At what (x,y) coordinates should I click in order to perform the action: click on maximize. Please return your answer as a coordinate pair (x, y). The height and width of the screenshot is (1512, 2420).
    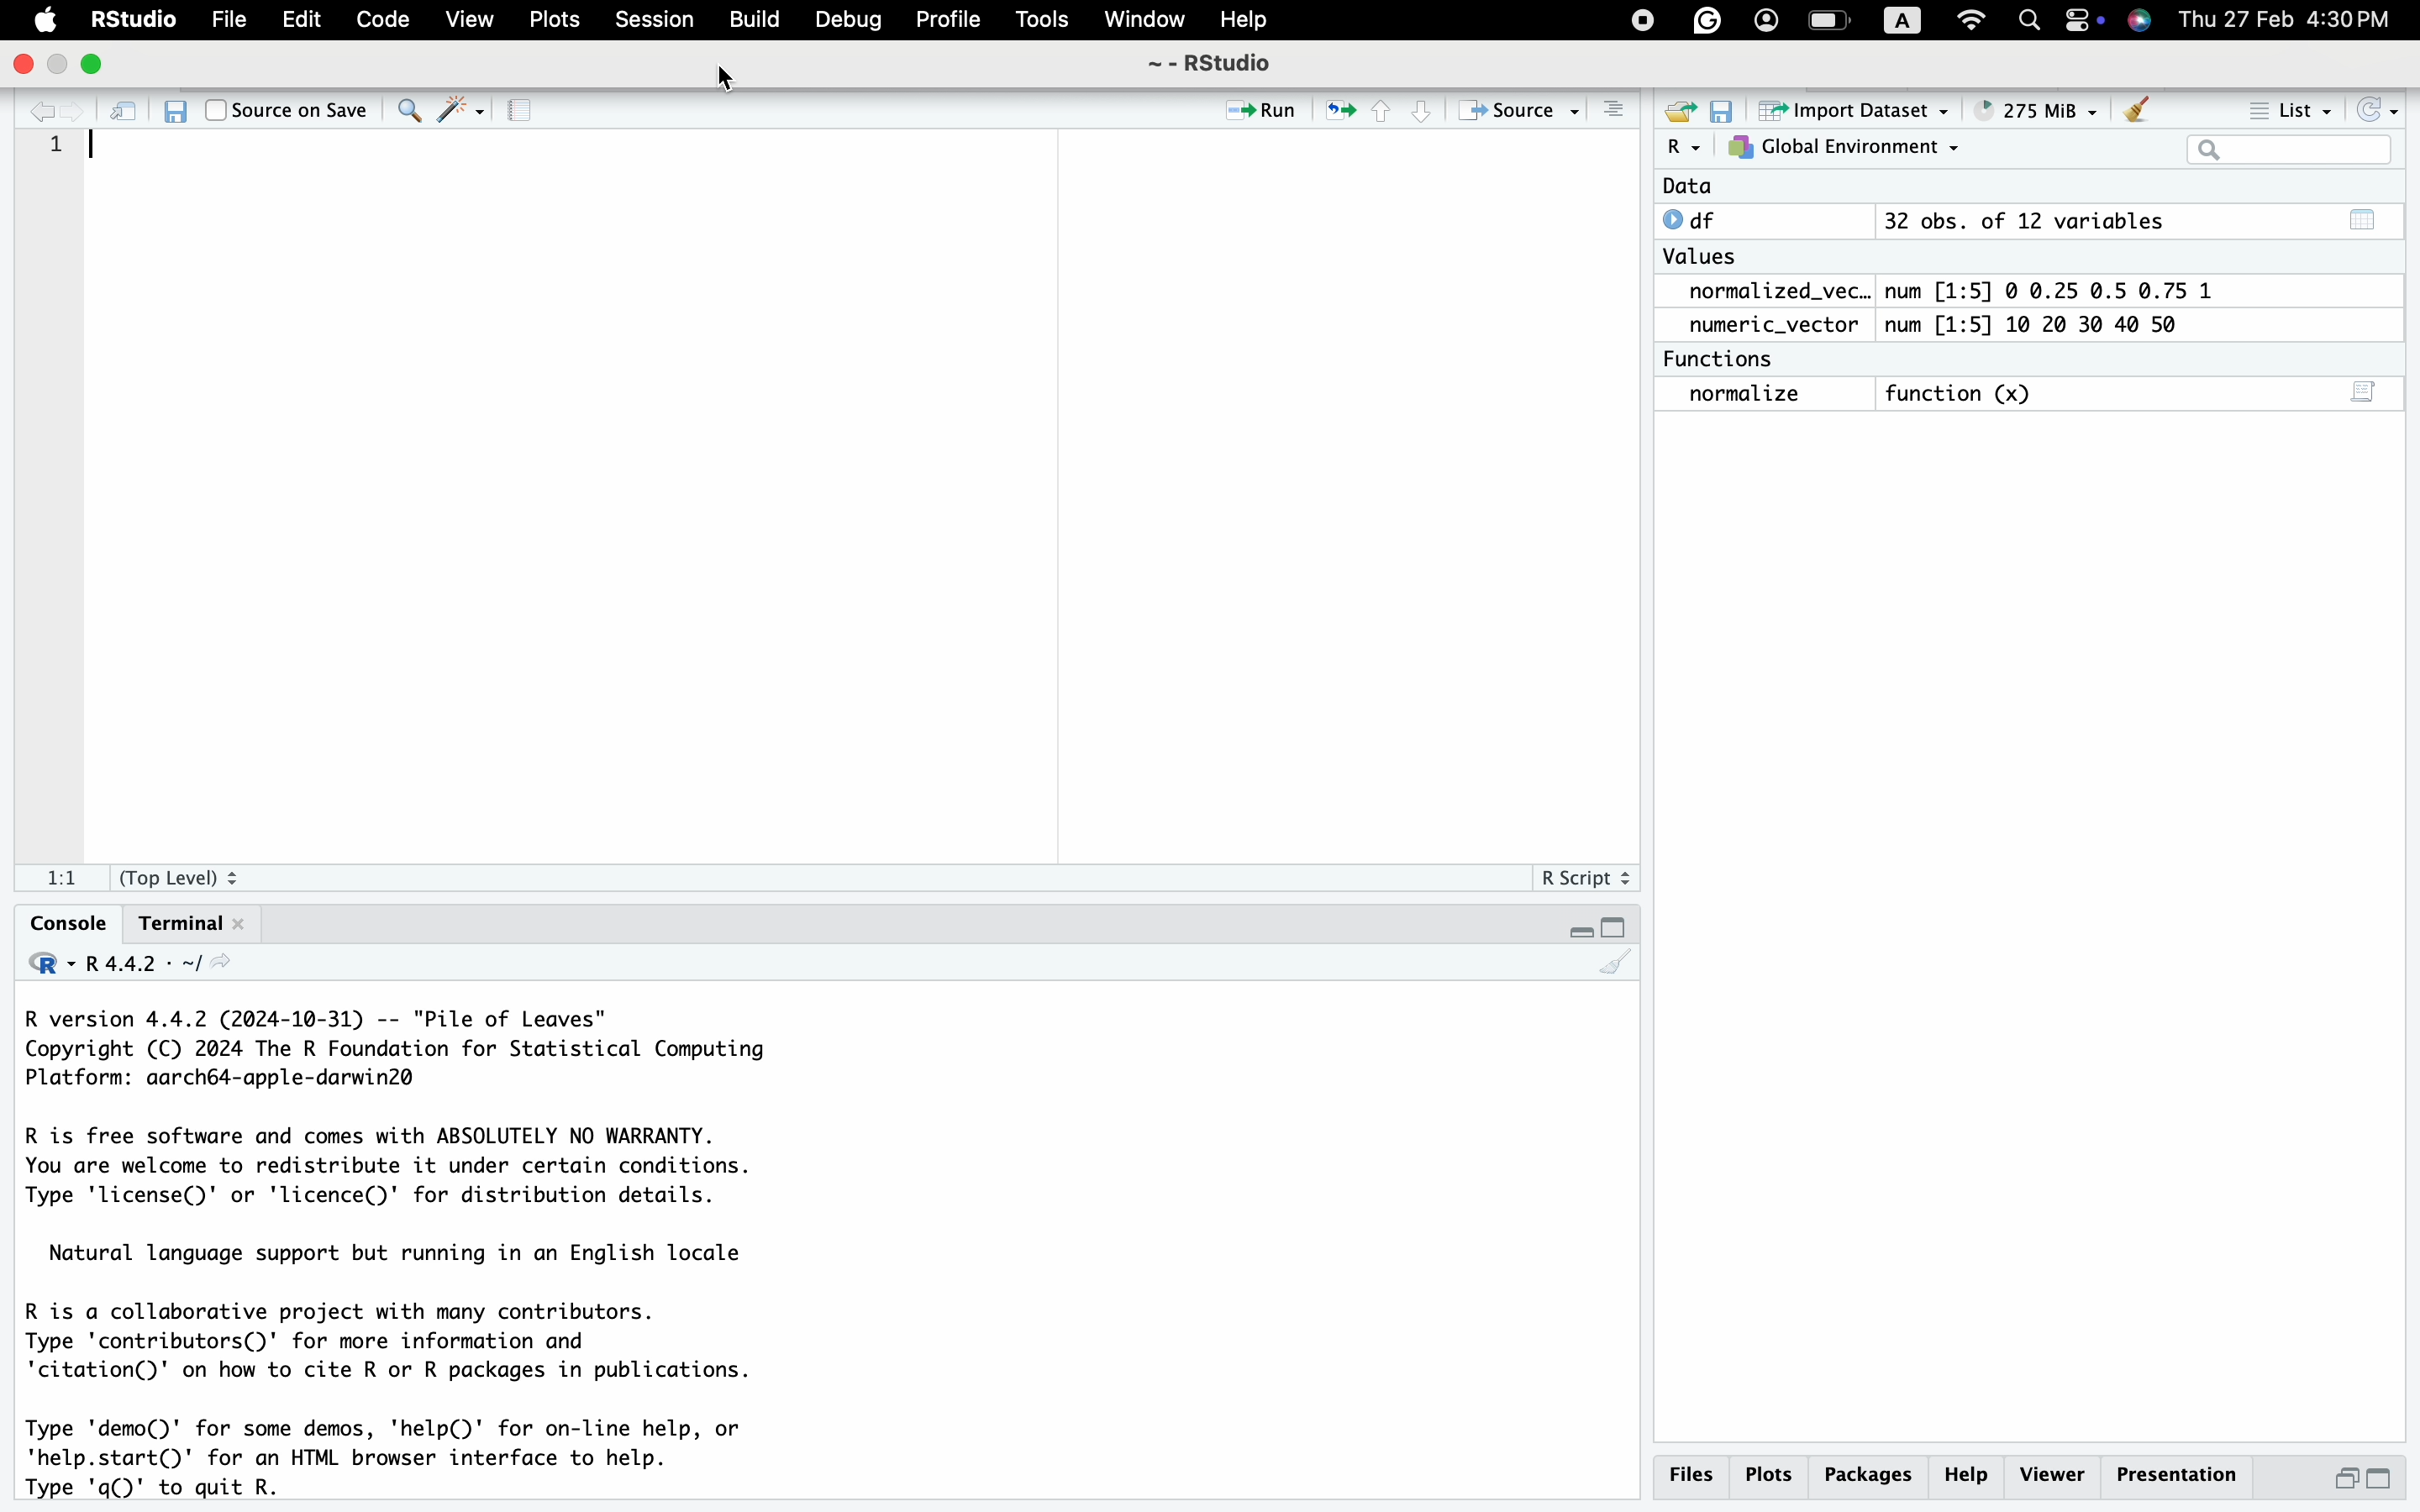
    Looking at the image, I should click on (96, 69).